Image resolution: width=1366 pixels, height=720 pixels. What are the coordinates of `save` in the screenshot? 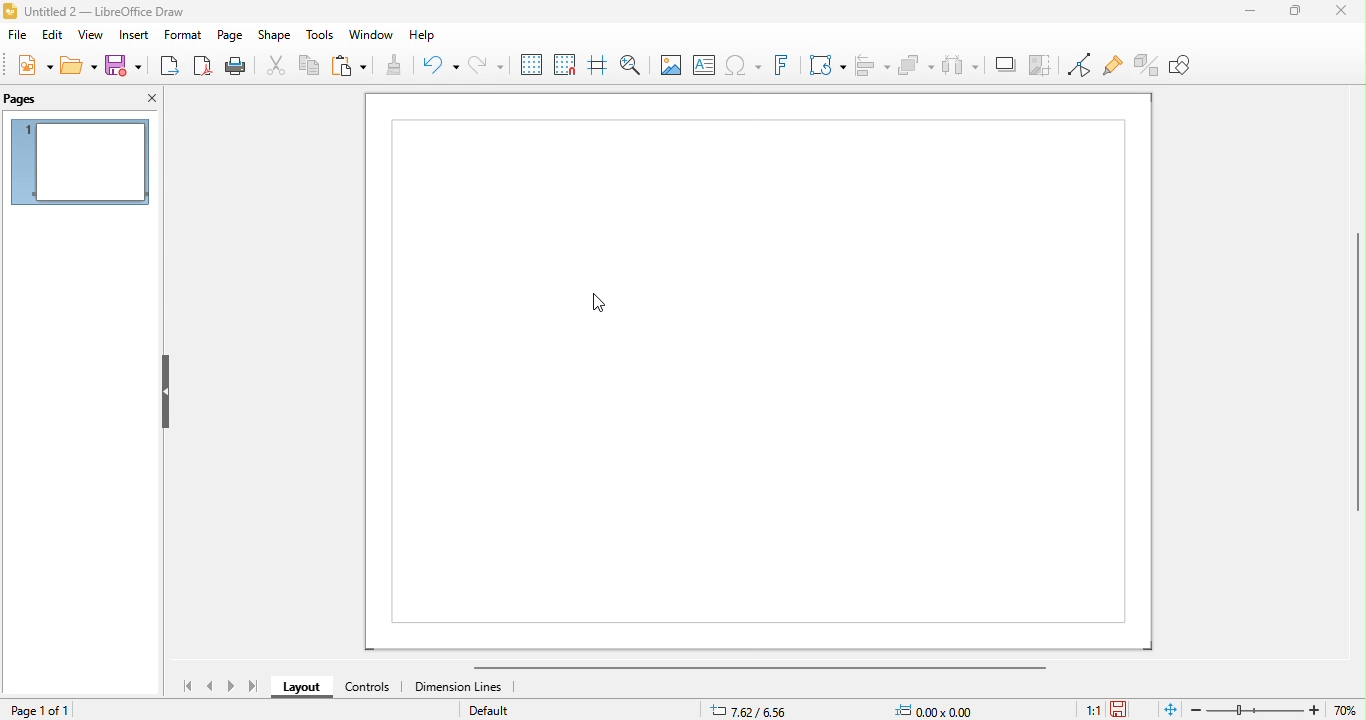 It's located at (1131, 705).